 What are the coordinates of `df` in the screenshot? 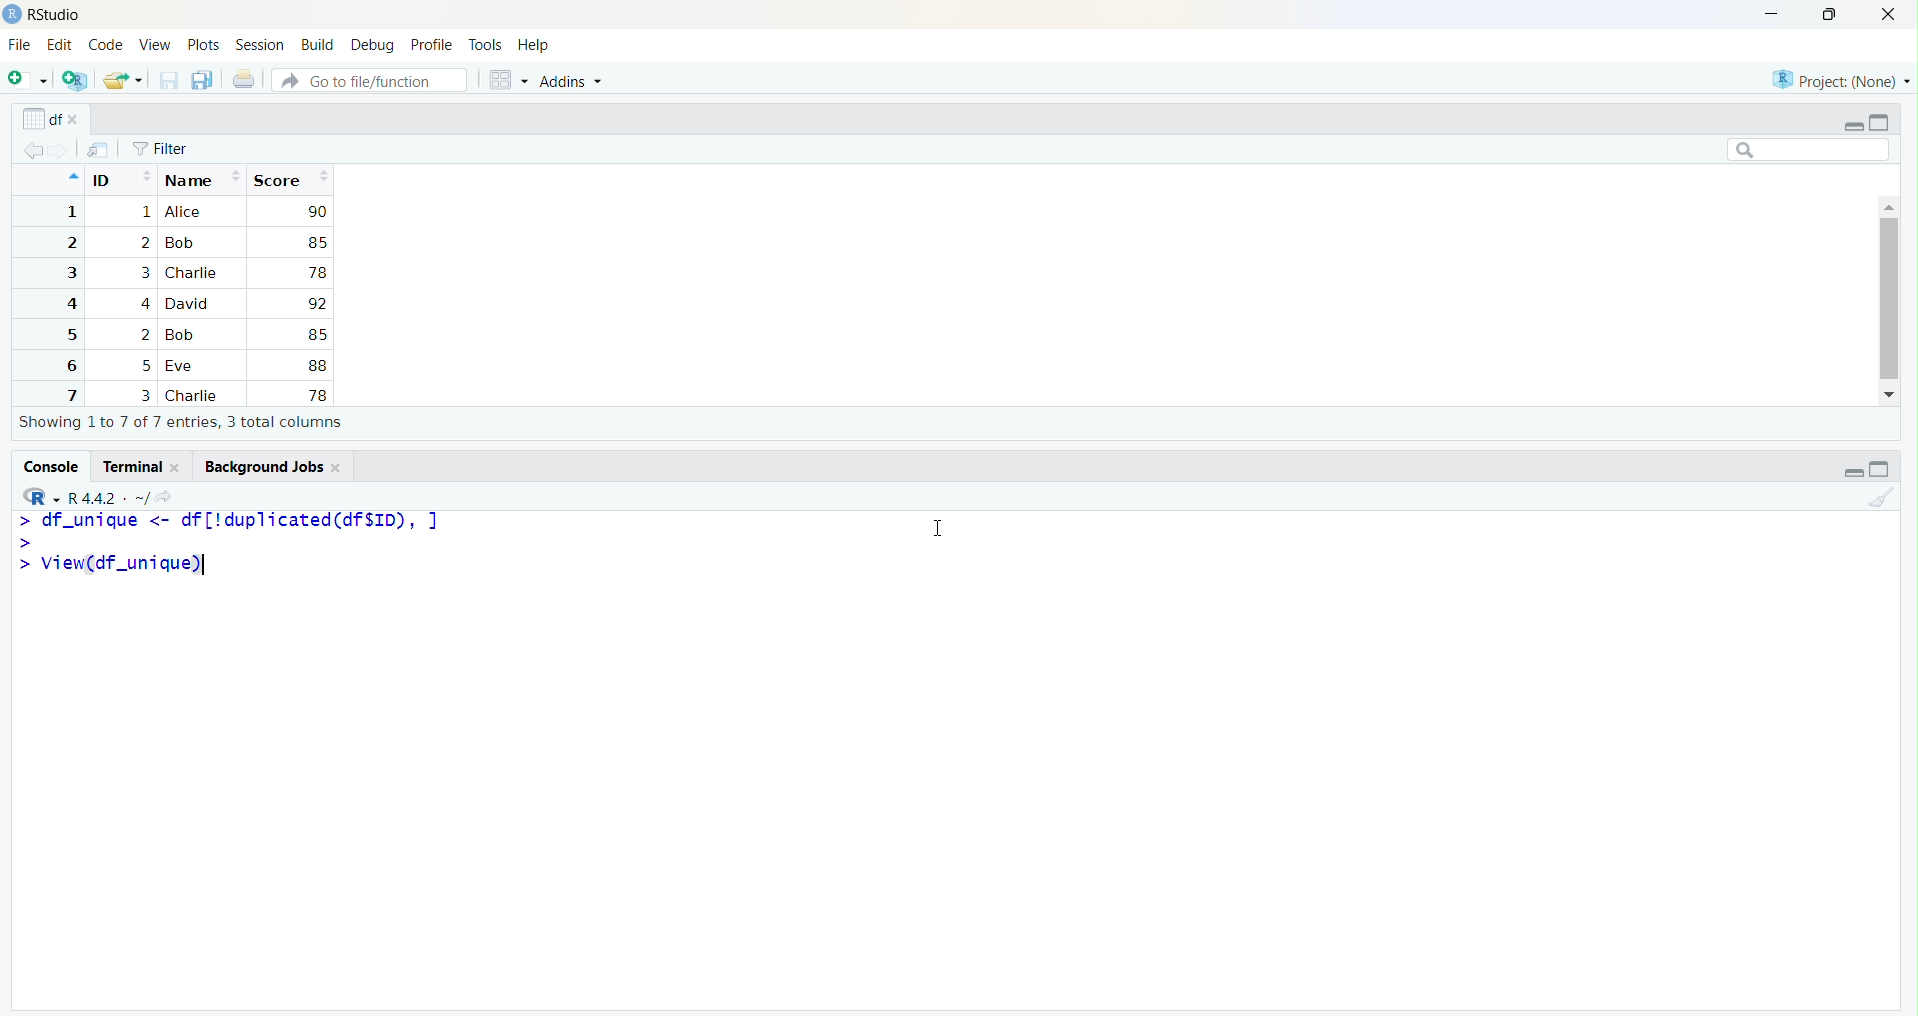 It's located at (40, 118).